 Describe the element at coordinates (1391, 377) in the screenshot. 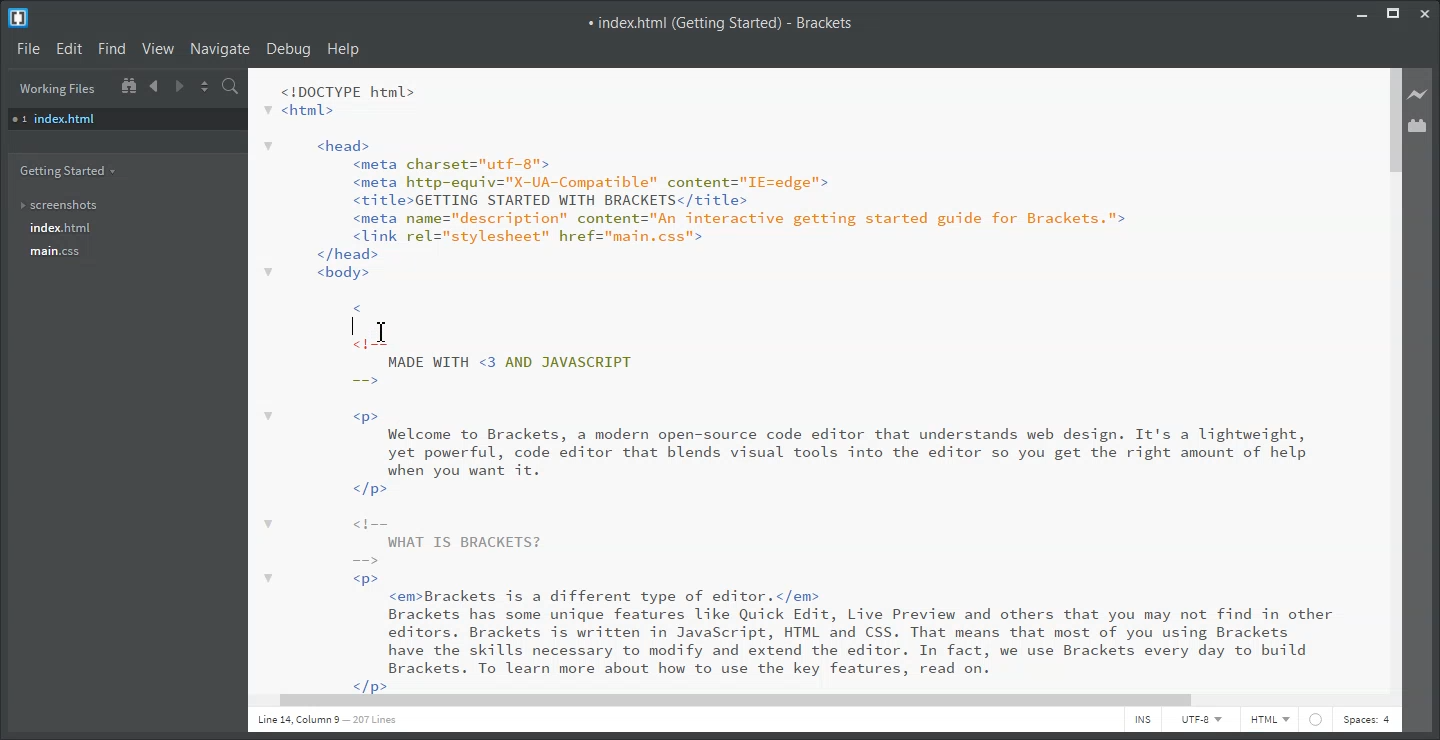

I see `Vertical Scroll bar` at that location.